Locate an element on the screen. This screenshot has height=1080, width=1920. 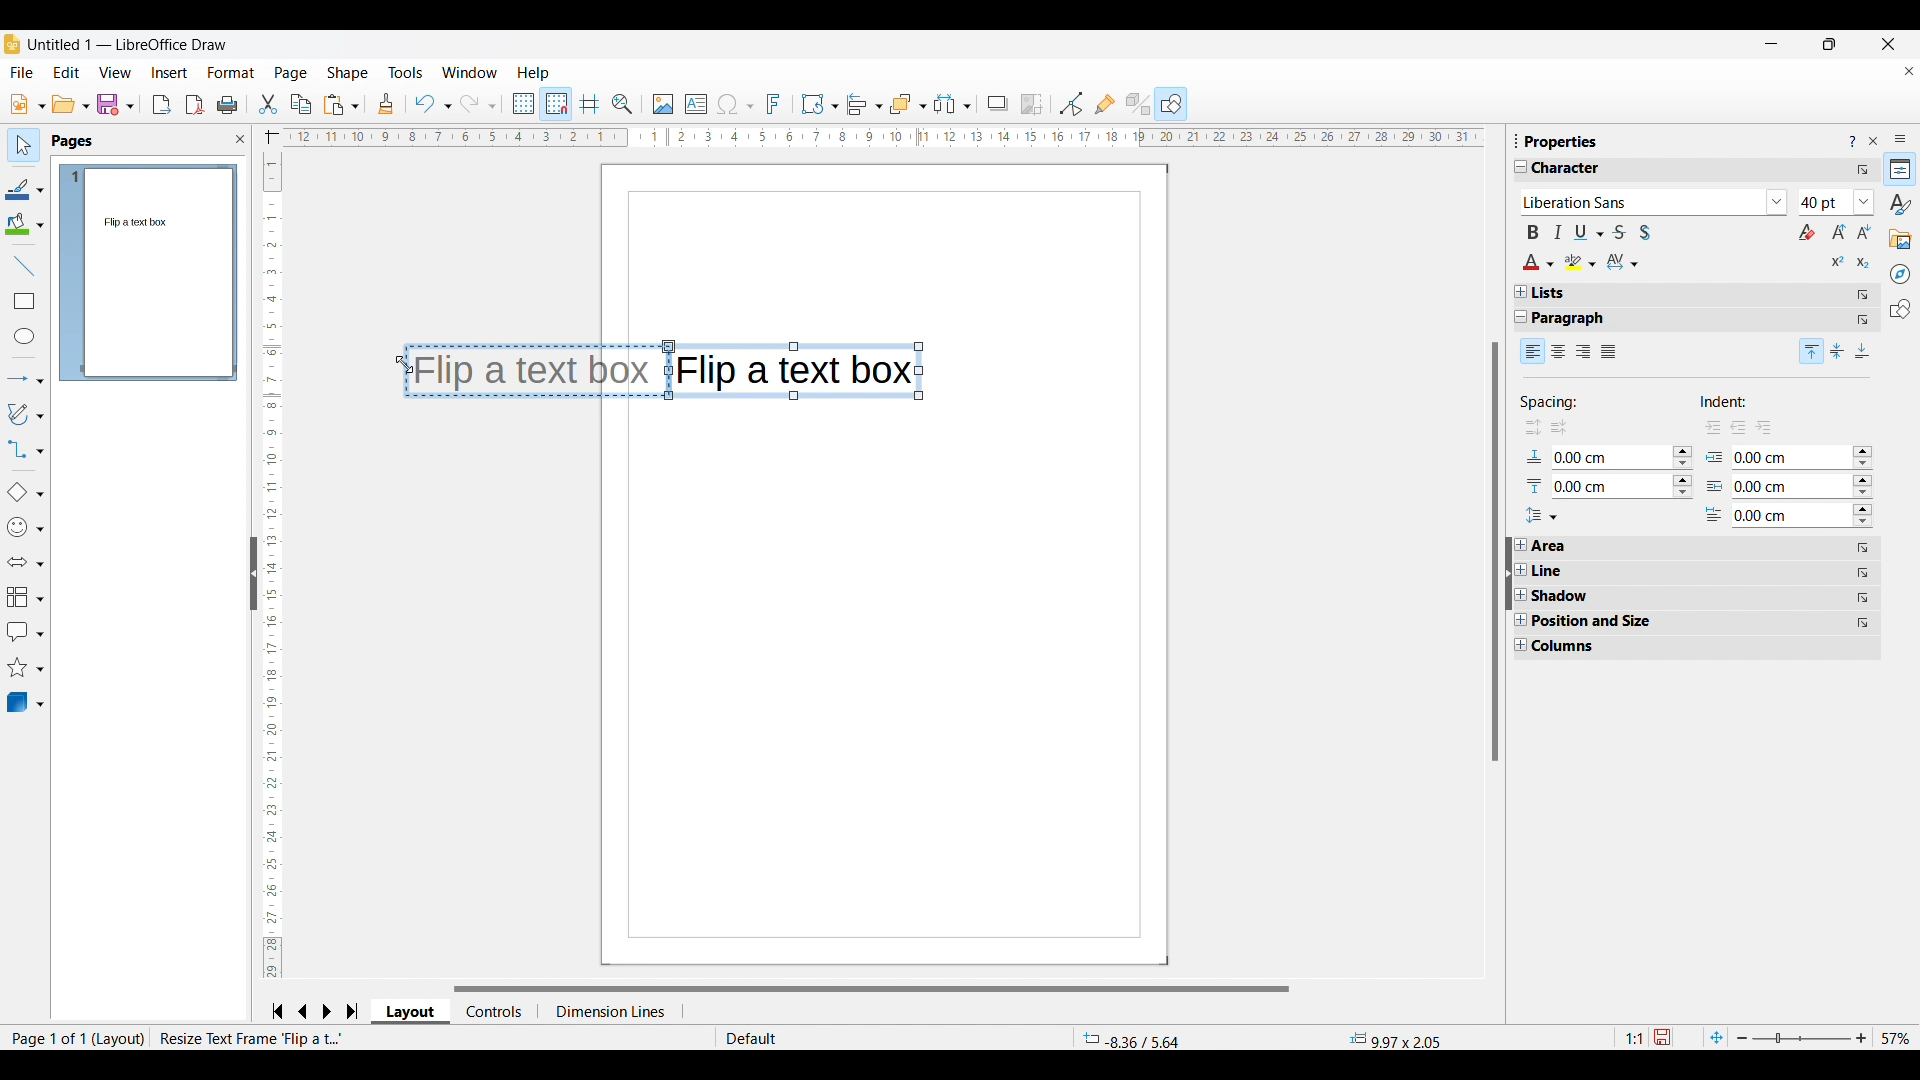
increase space is located at coordinates (1528, 429).